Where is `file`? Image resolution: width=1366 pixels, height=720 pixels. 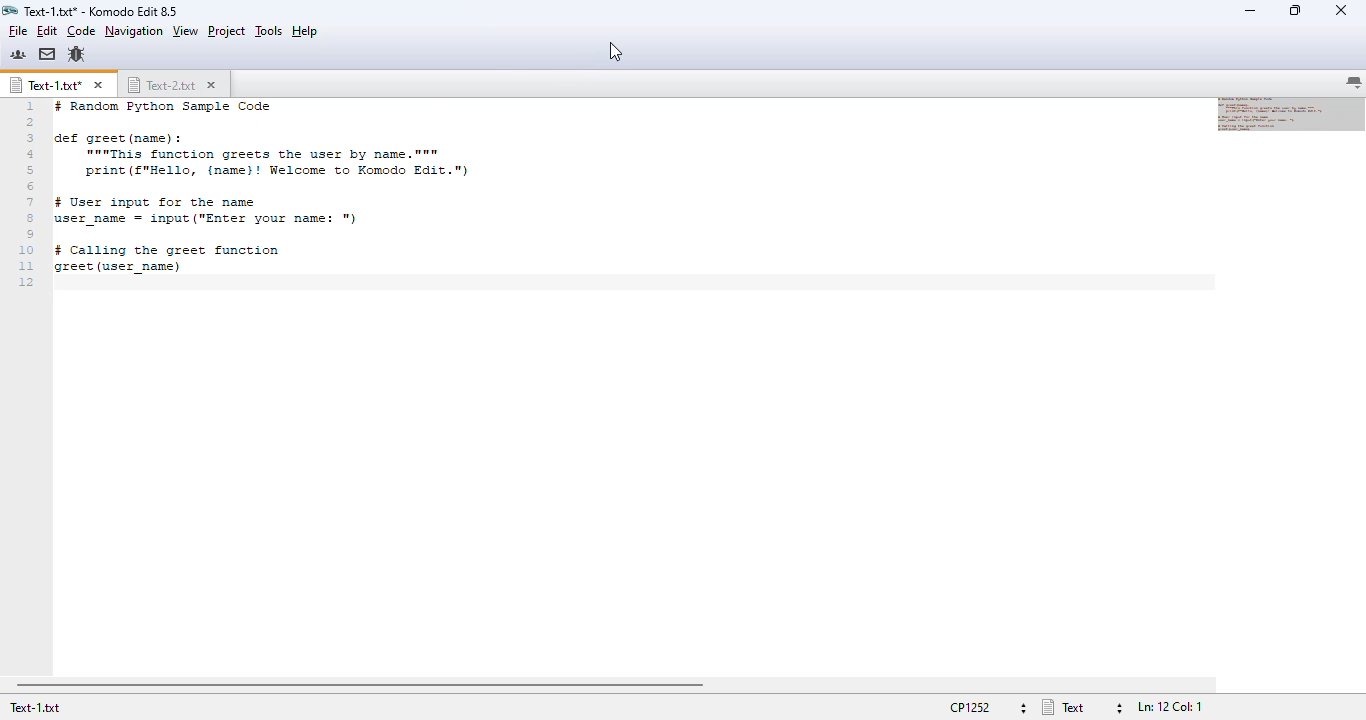
file is located at coordinates (17, 31).